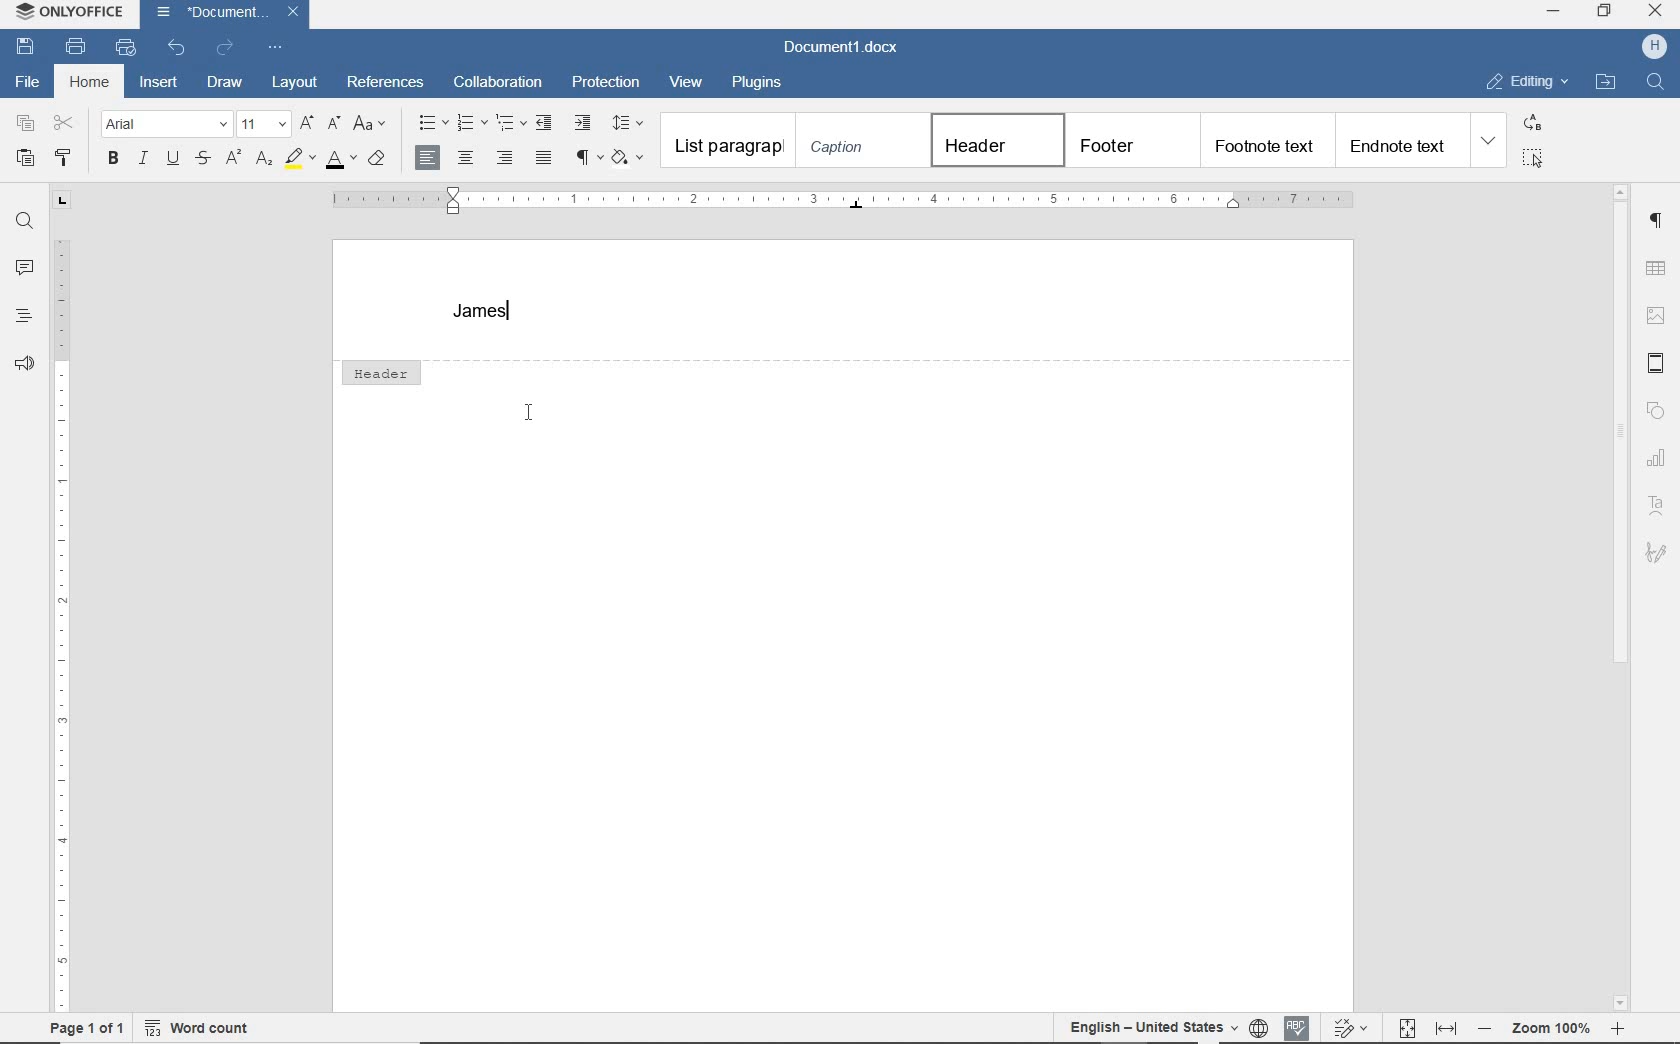 The image size is (1680, 1044). I want to click on superscript, so click(231, 158).